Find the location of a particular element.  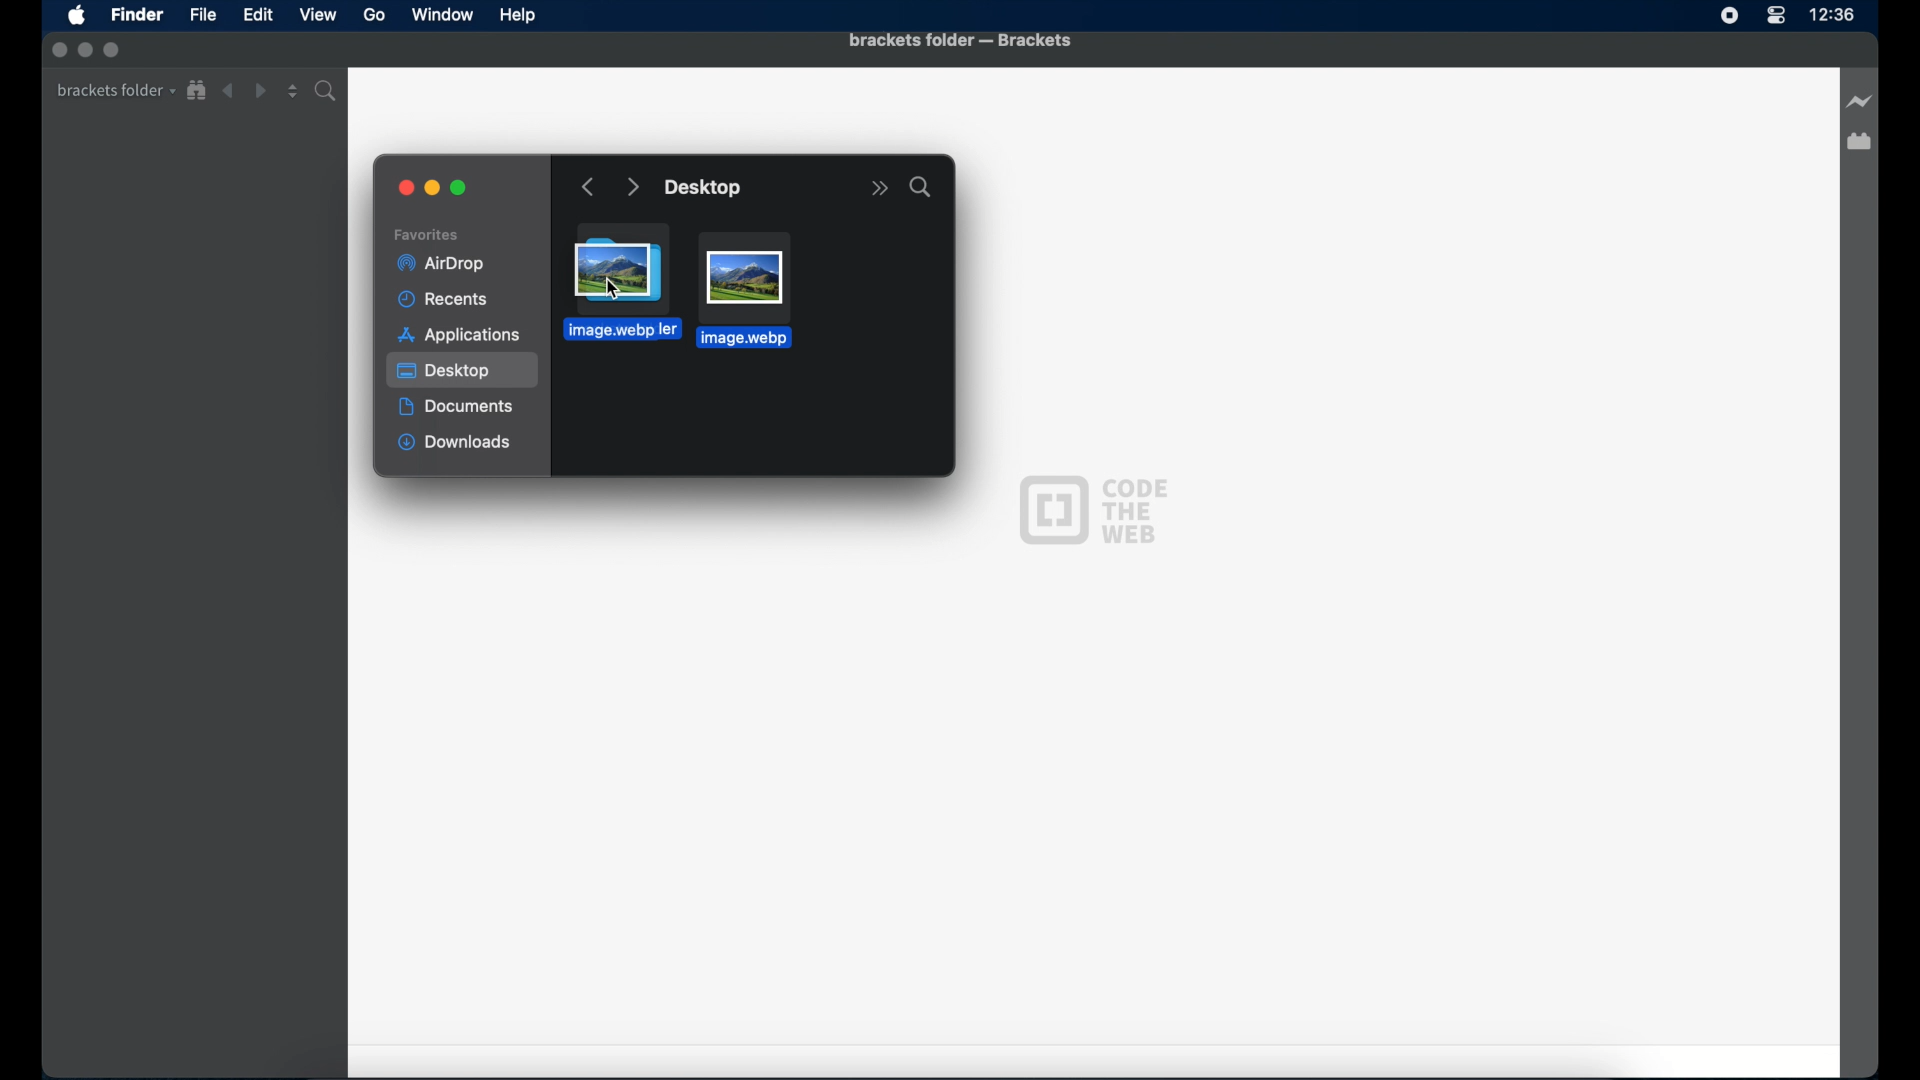

desktop is located at coordinates (464, 371).